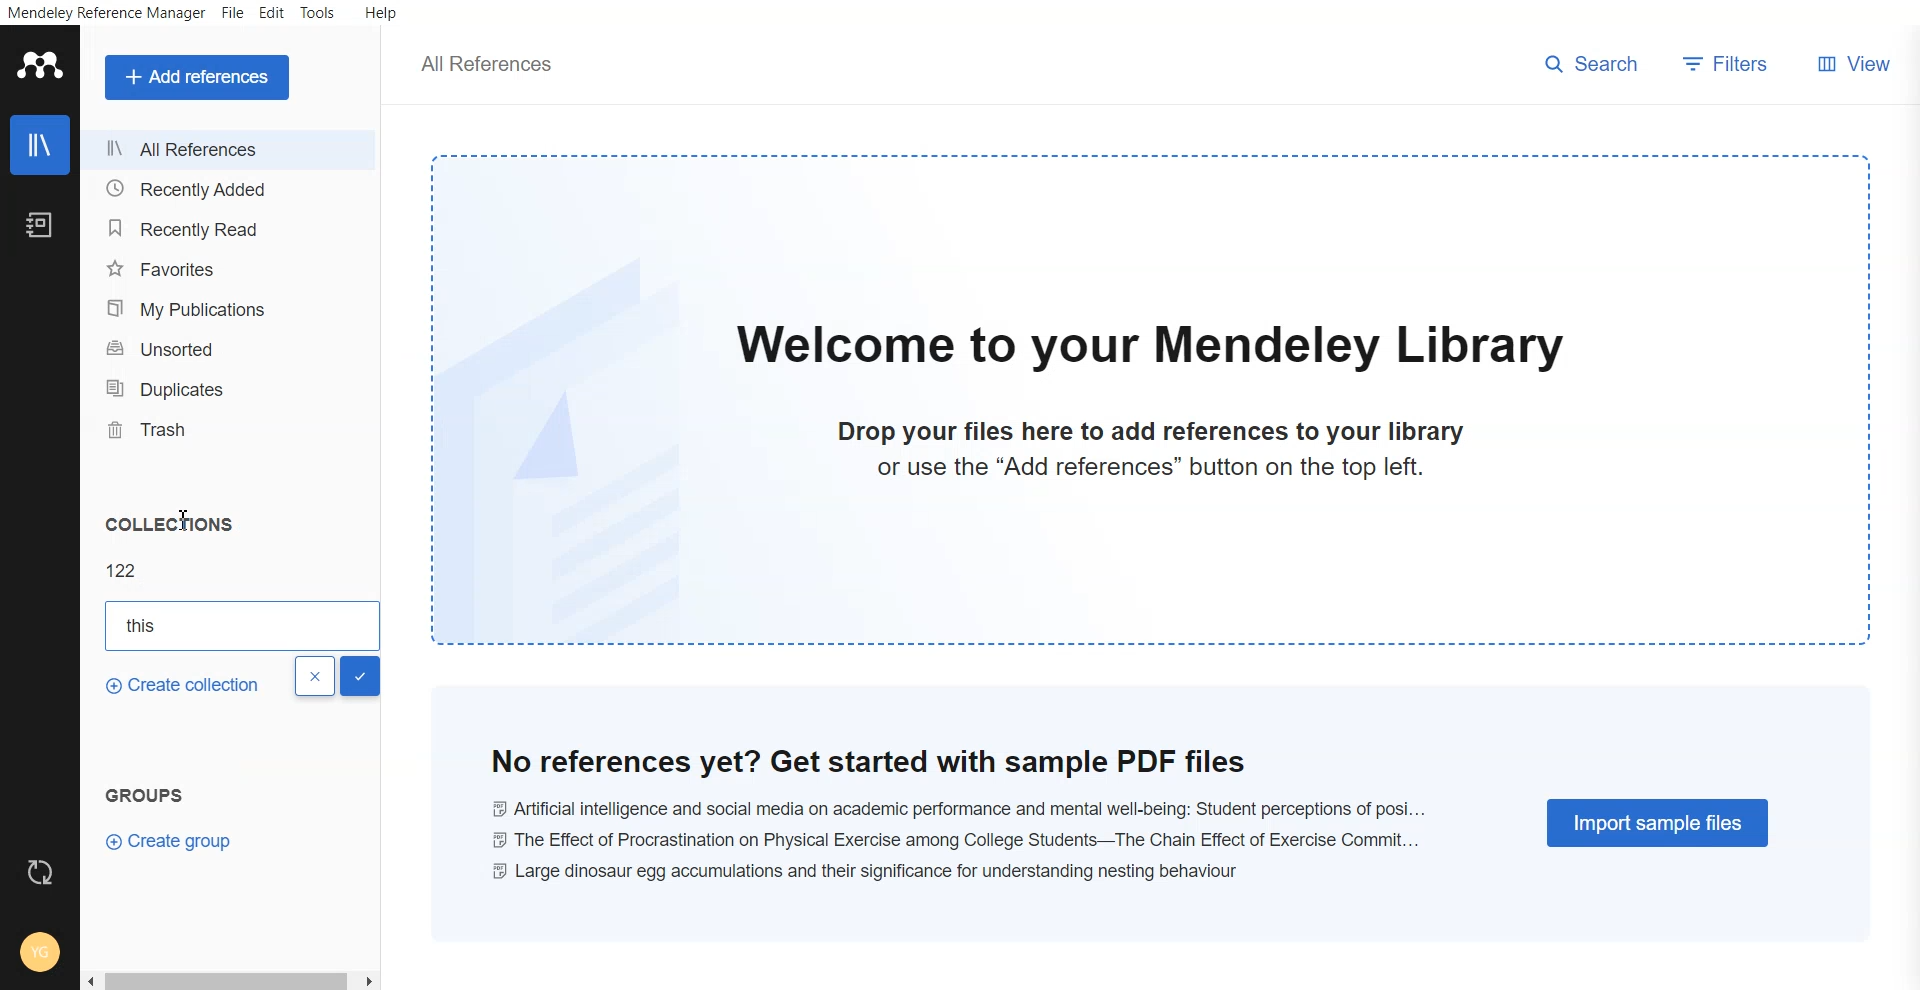  Describe the element at coordinates (1660, 821) in the screenshot. I see `Import simple files` at that location.